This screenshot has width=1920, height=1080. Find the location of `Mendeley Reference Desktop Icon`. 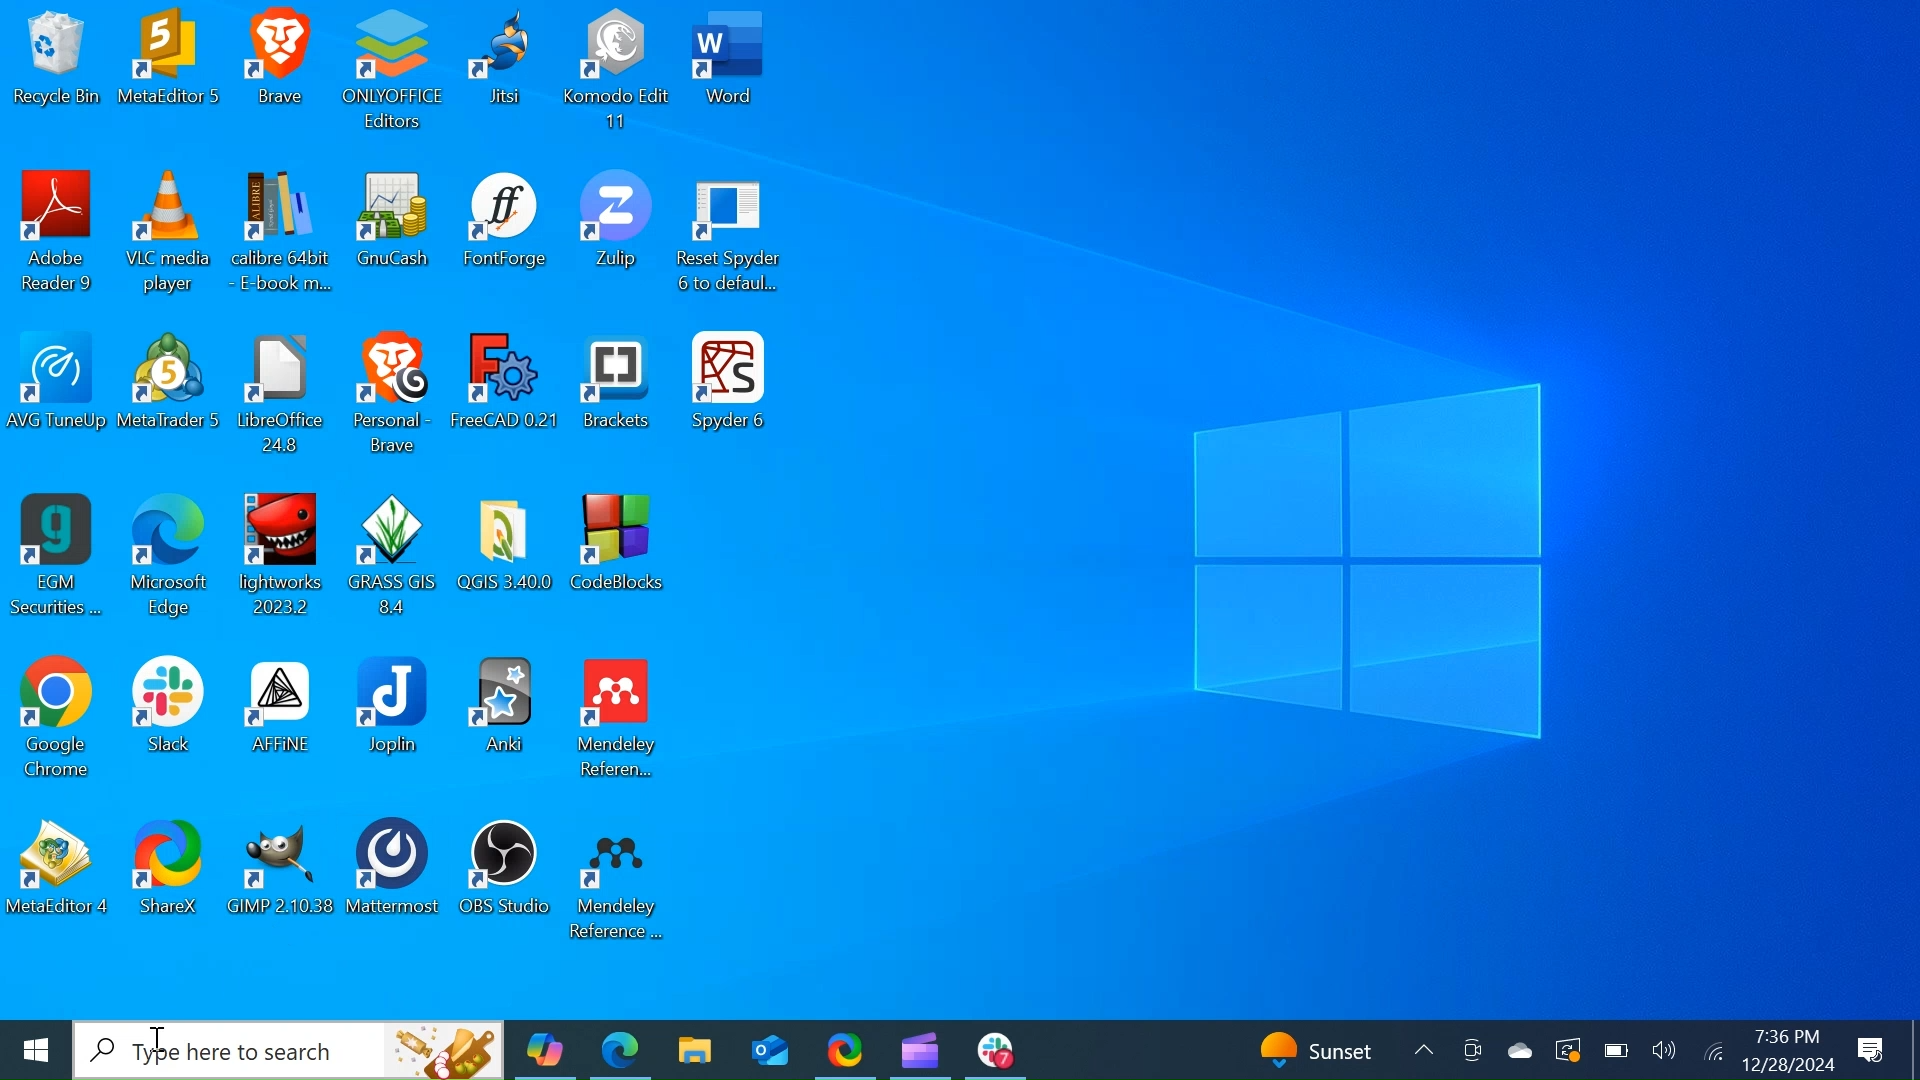

Mendeley Reference Desktop Icon is located at coordinates (620, 719).